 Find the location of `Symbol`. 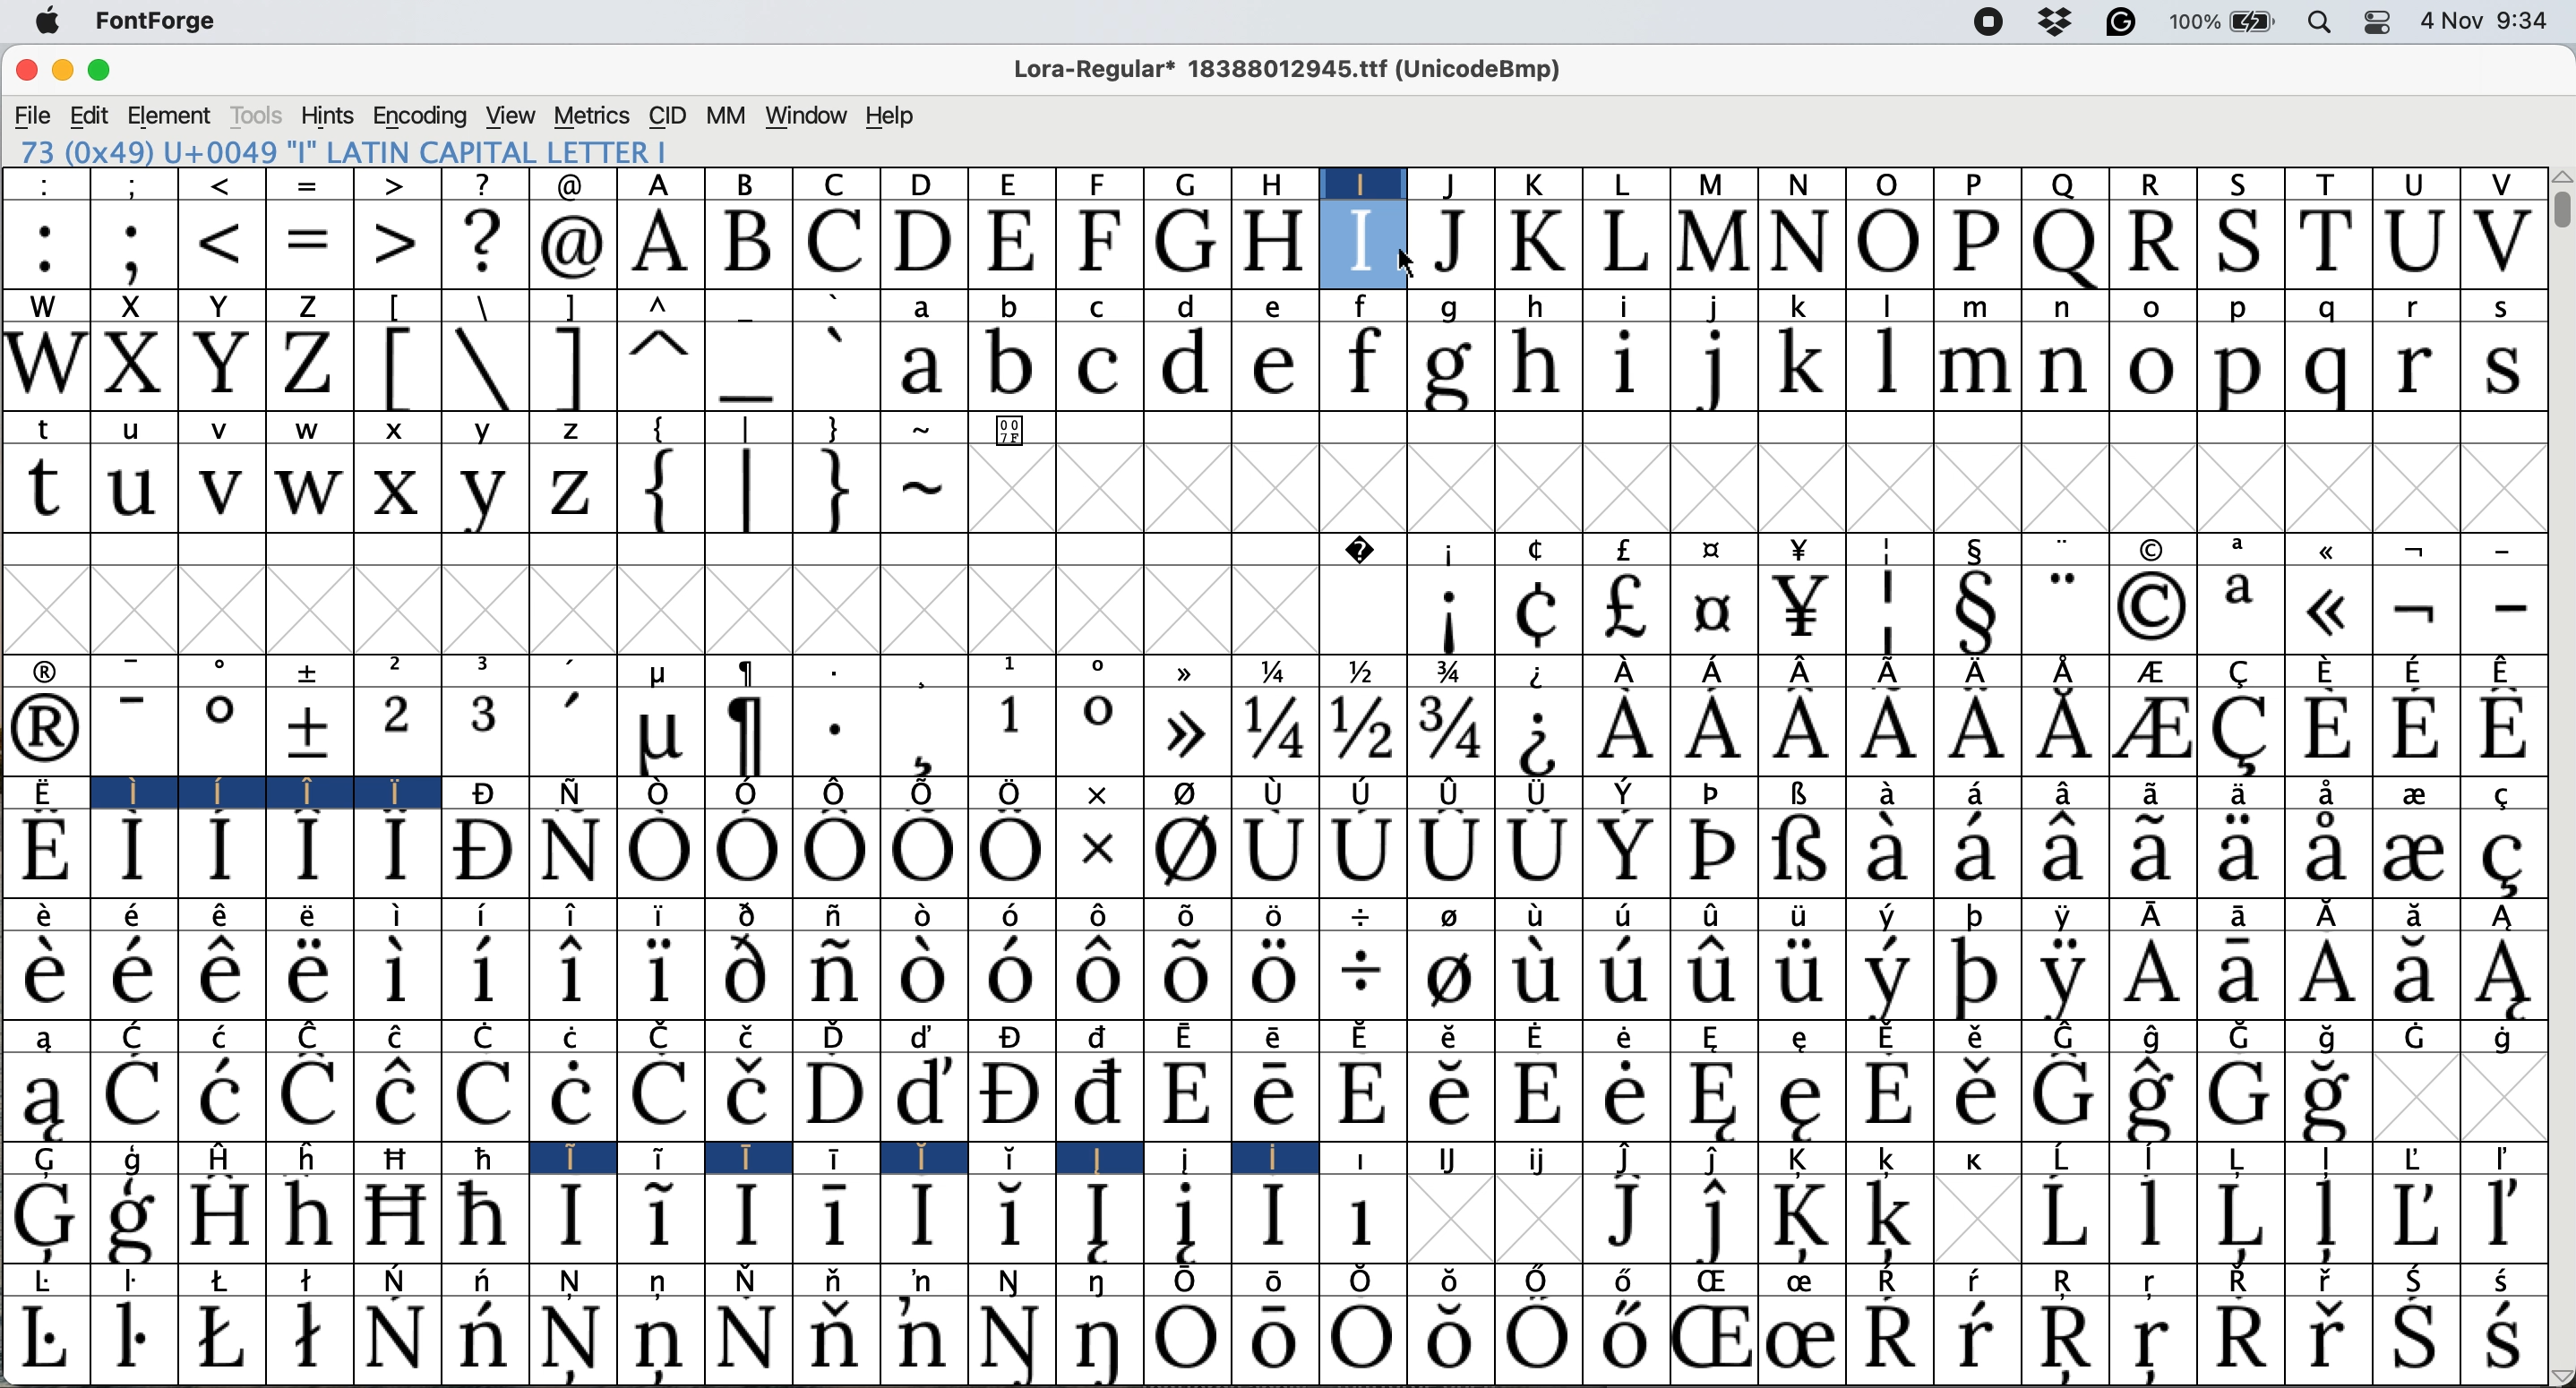

Symbol is located at coordinates (1622, 1341).